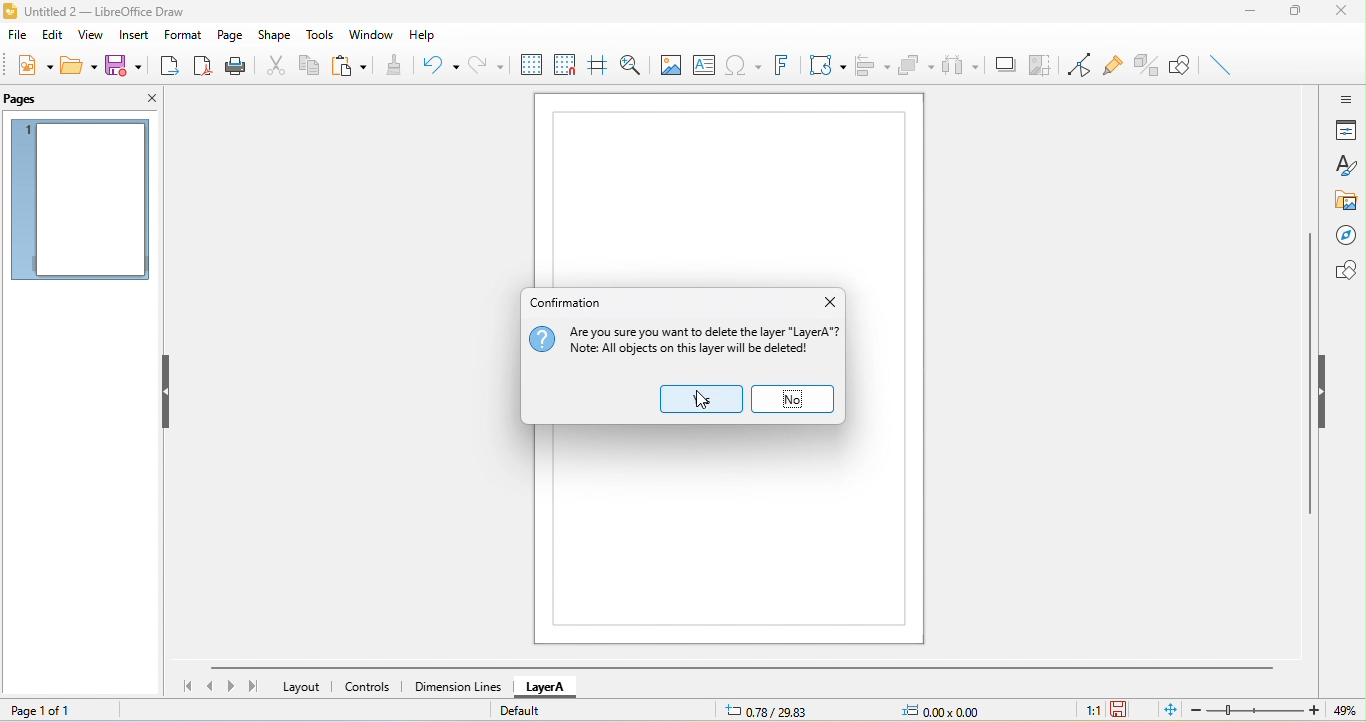 This screenshot has width=1366, height=722. I want to click on close, so click(148, 97).